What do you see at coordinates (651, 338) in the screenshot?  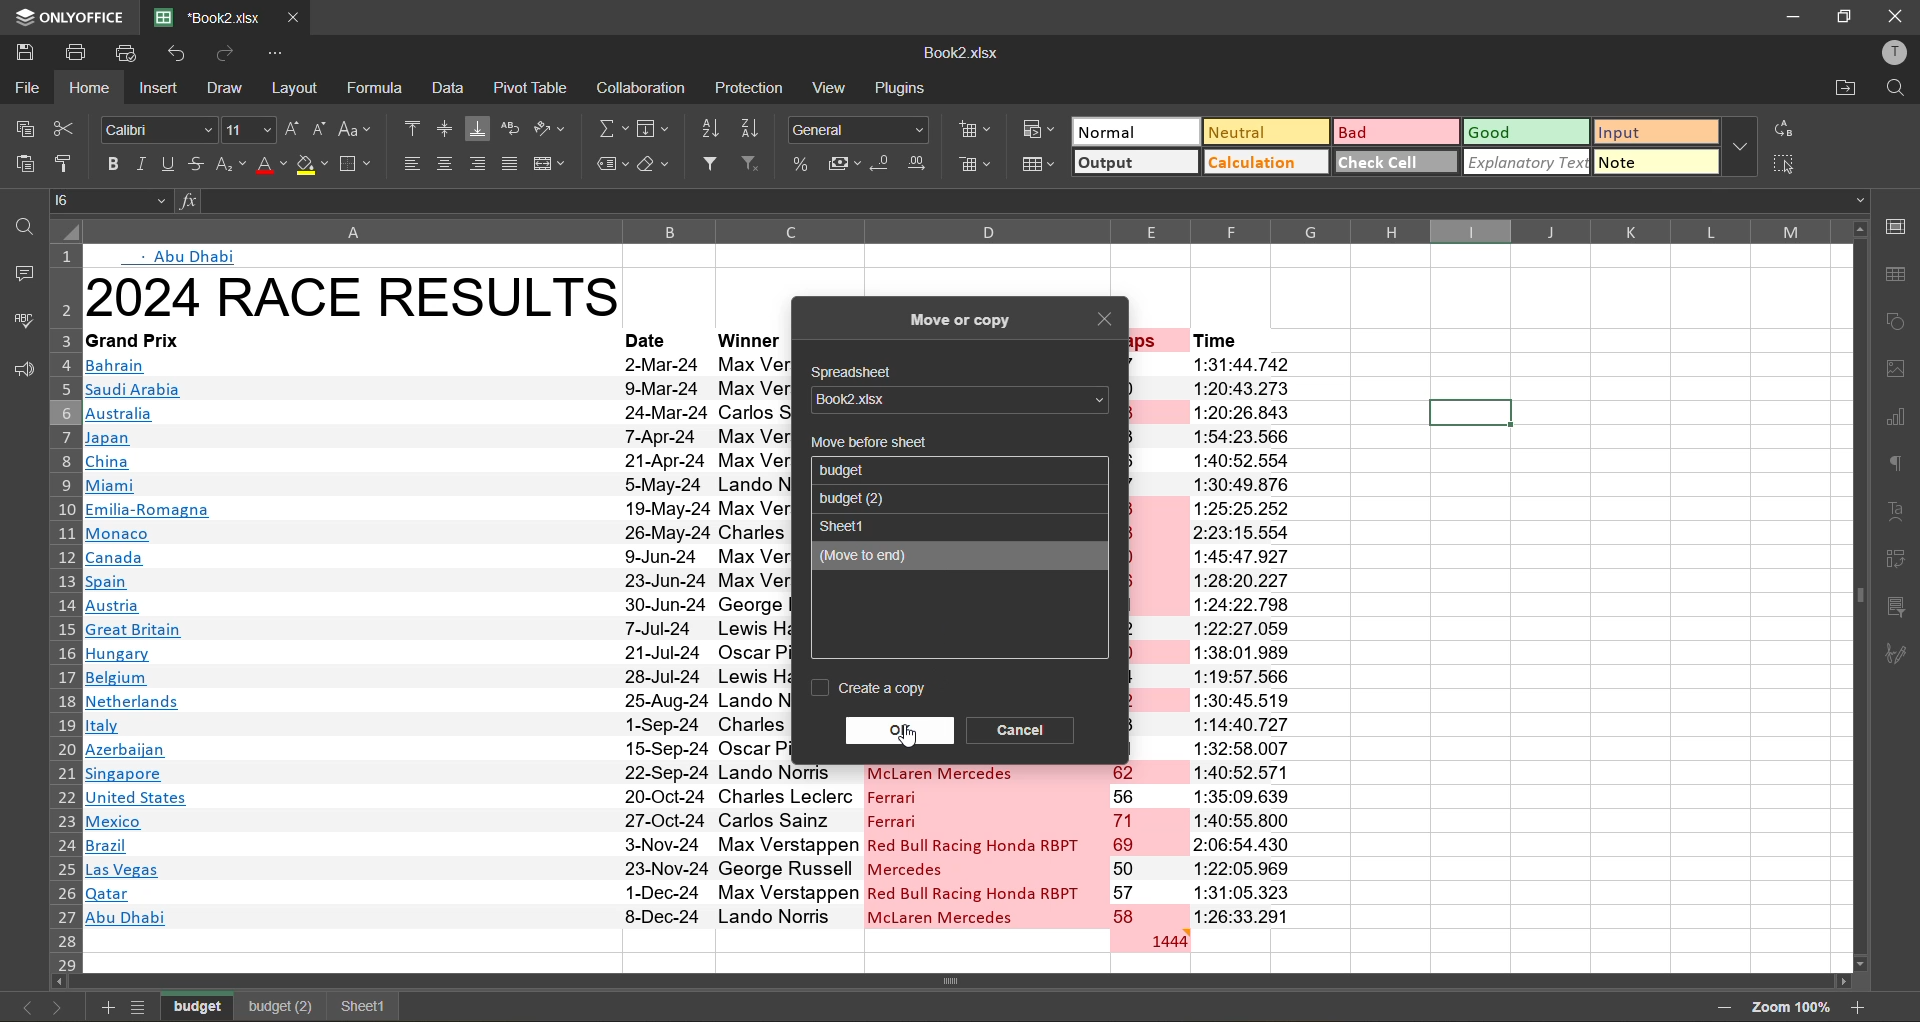 I see `date` at bounding box center [651, 338].